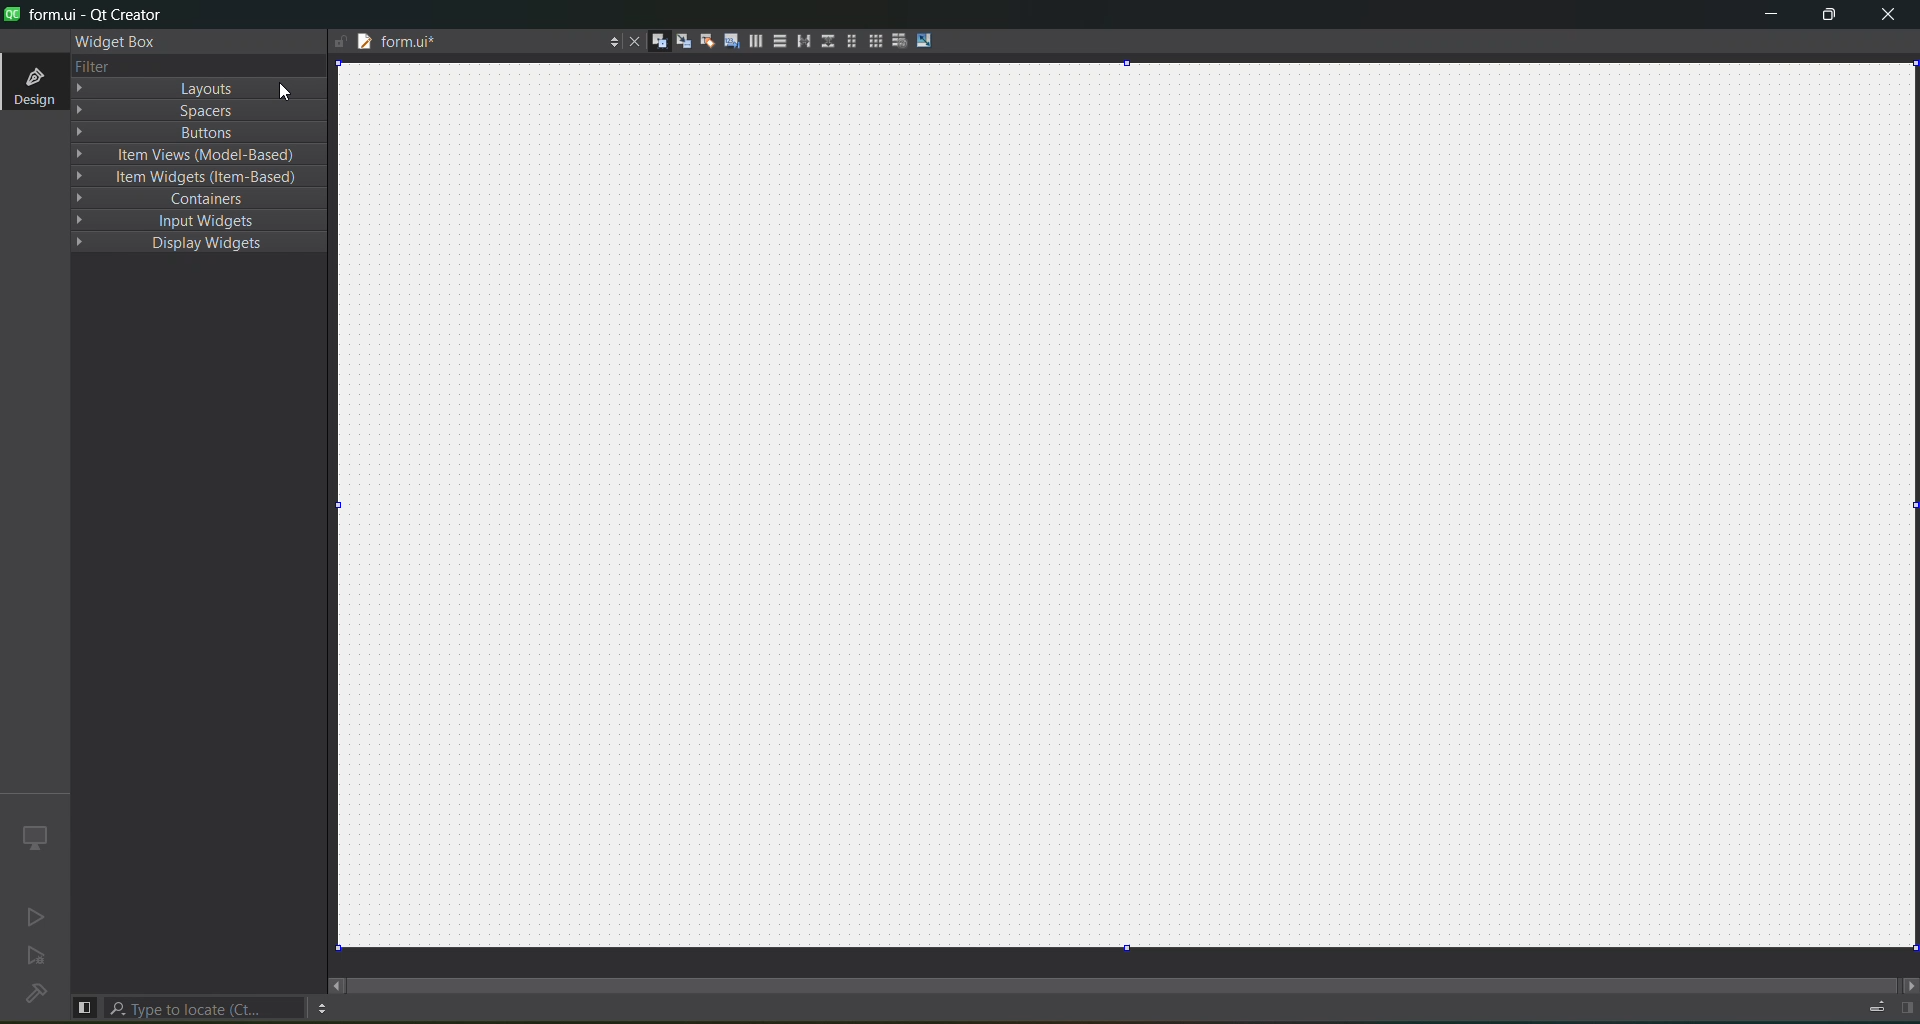  What do you see at coordinates (778, 41) in the screenshot?
I see `vertical layout` at bounding box center [778, 41].